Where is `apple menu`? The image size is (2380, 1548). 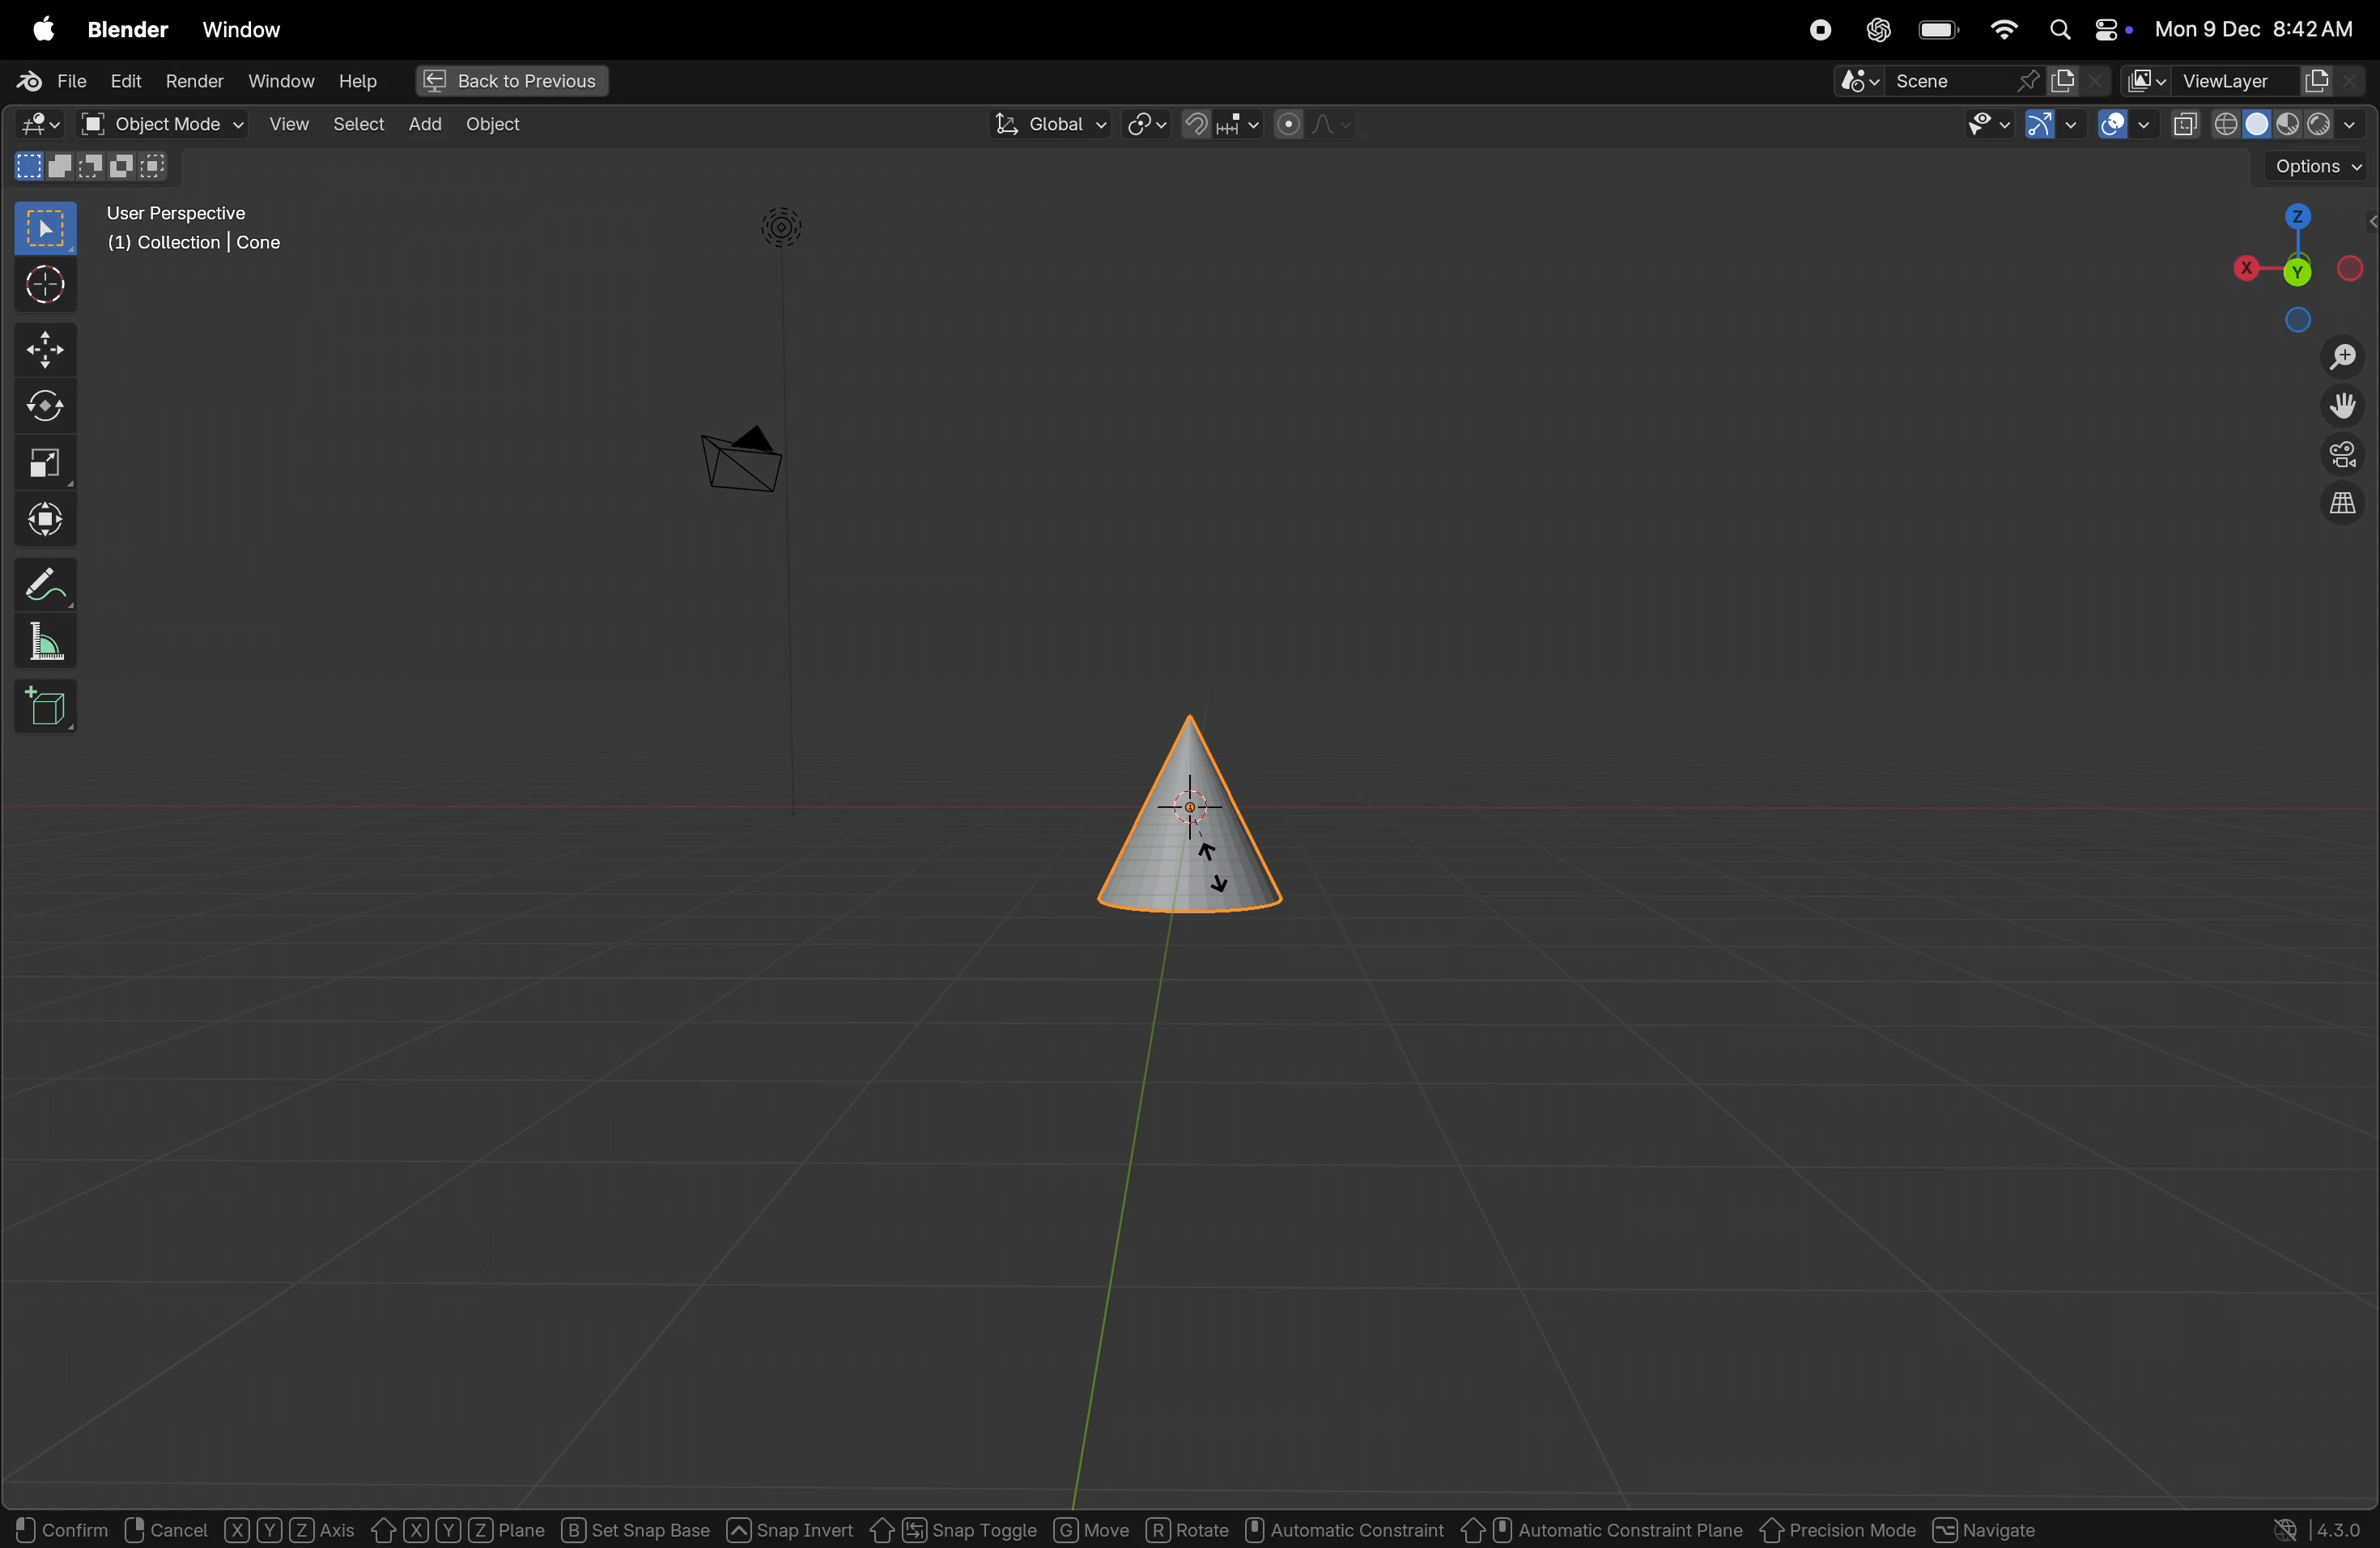 apple menu is located at coordinates (39, 24).